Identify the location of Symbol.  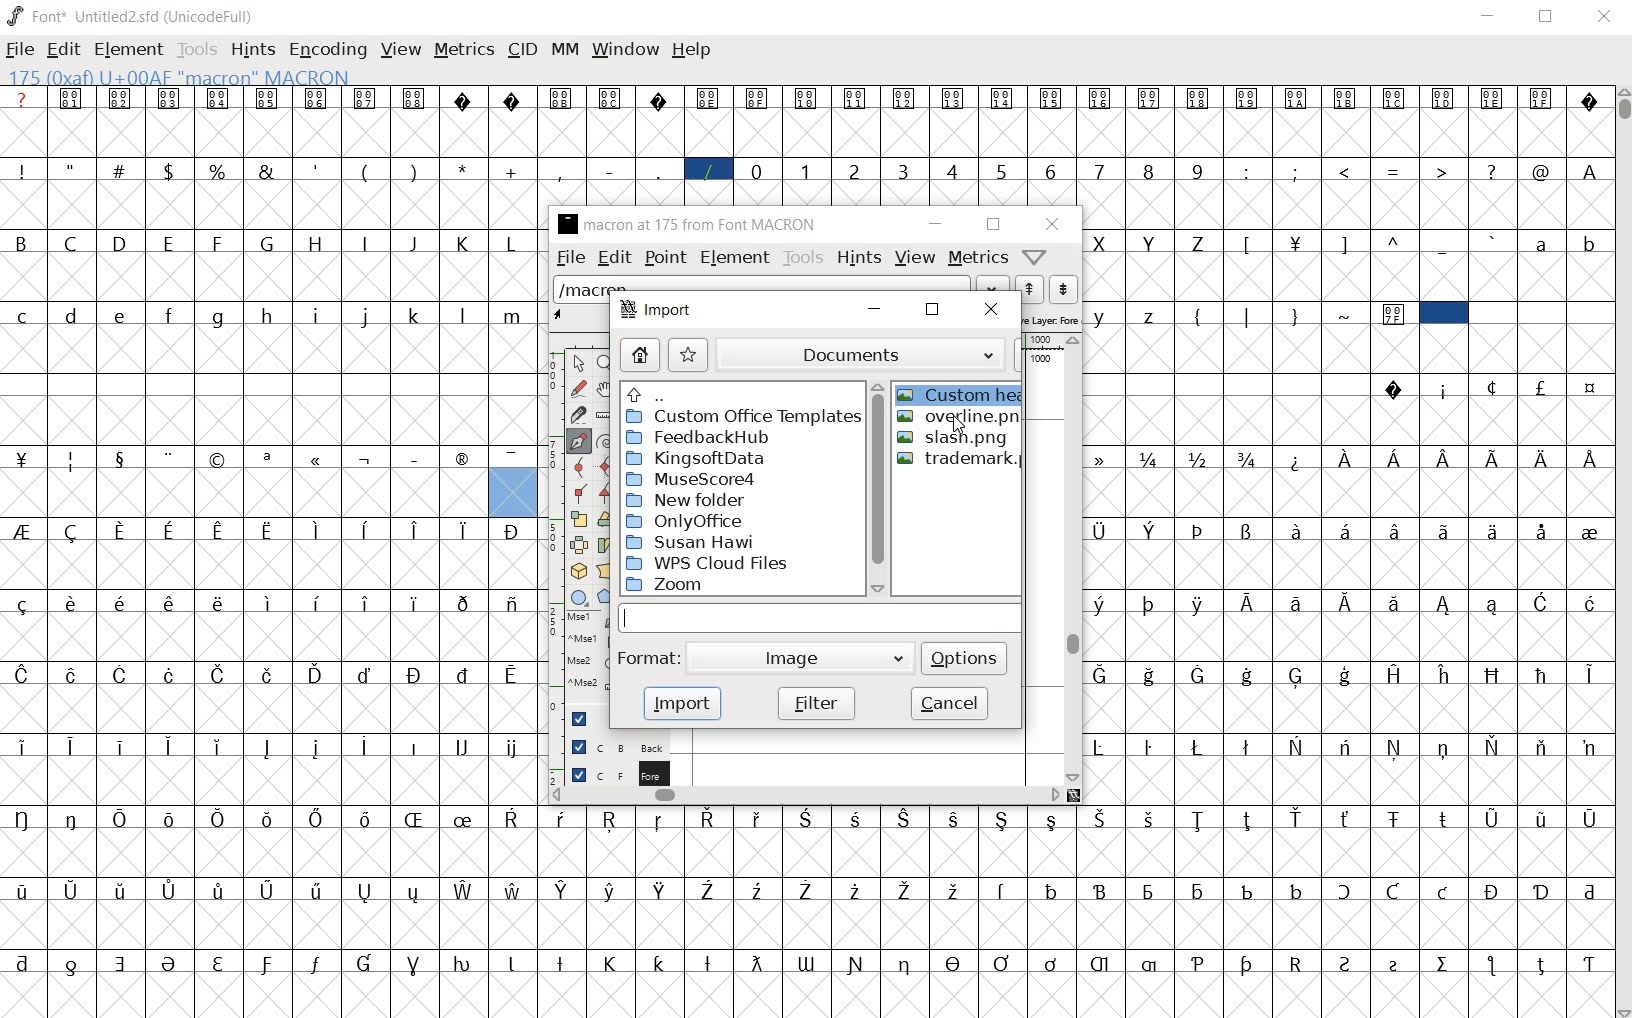
(1445, 390).